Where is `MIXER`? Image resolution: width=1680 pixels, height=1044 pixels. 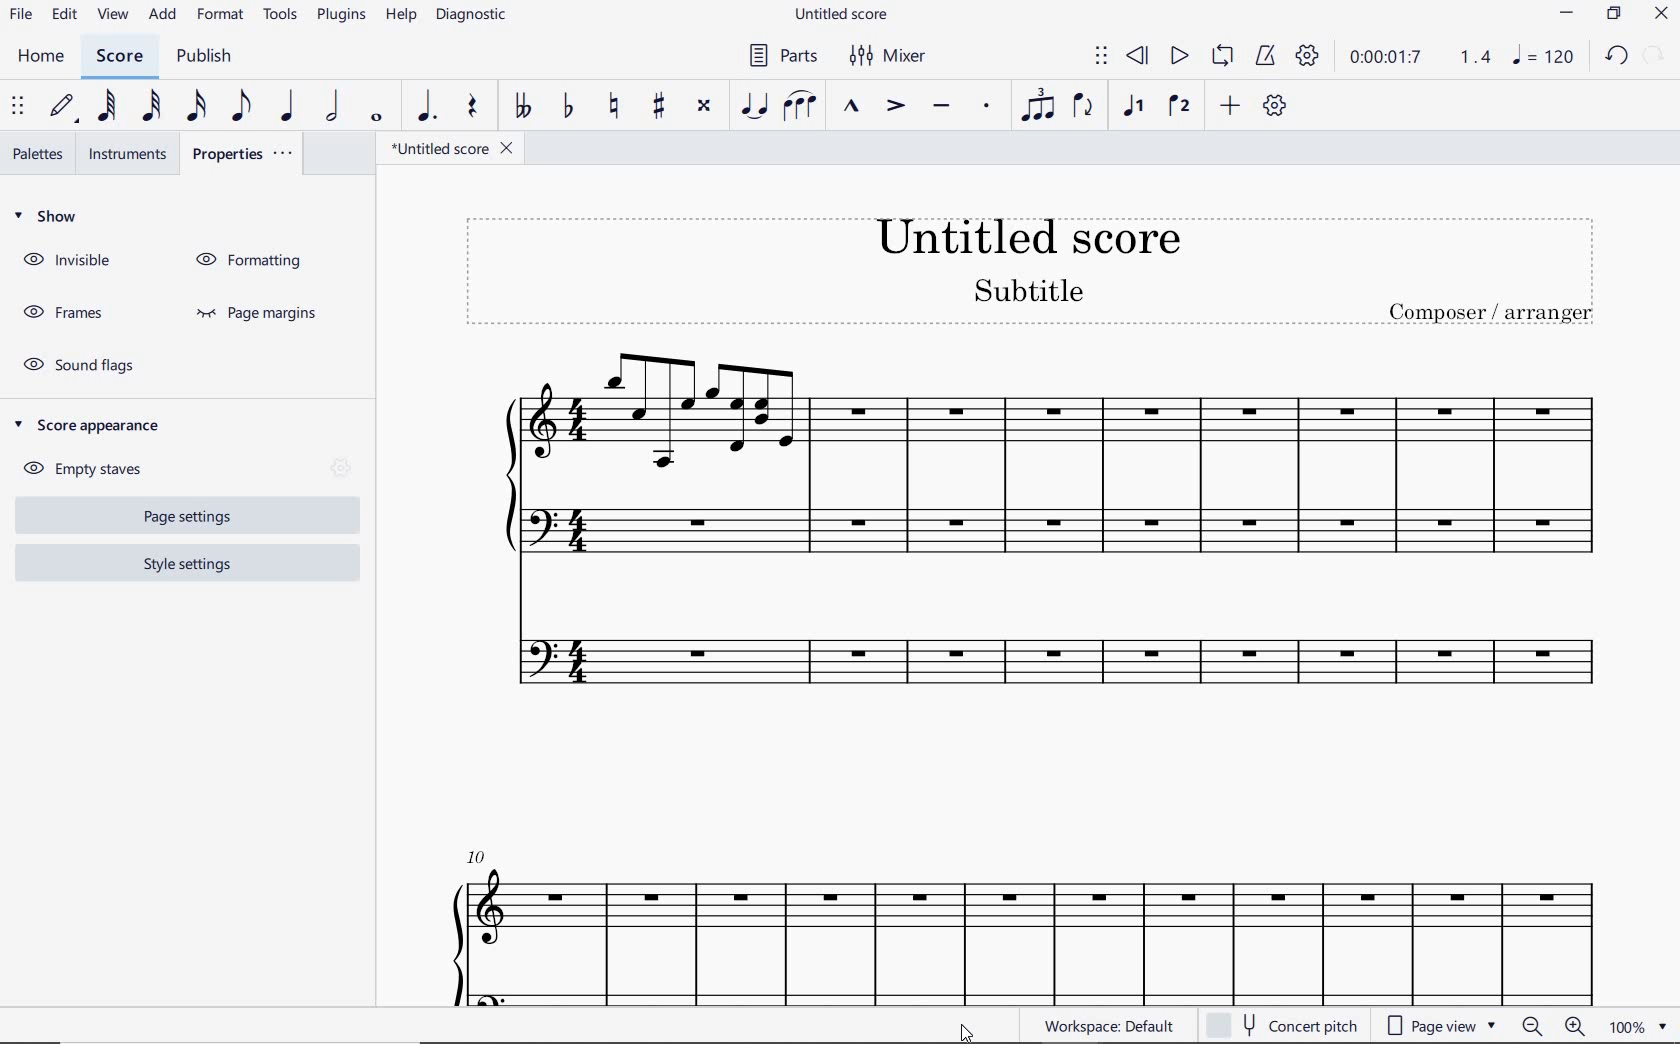
MIXER is located at coordinates (889, 54).